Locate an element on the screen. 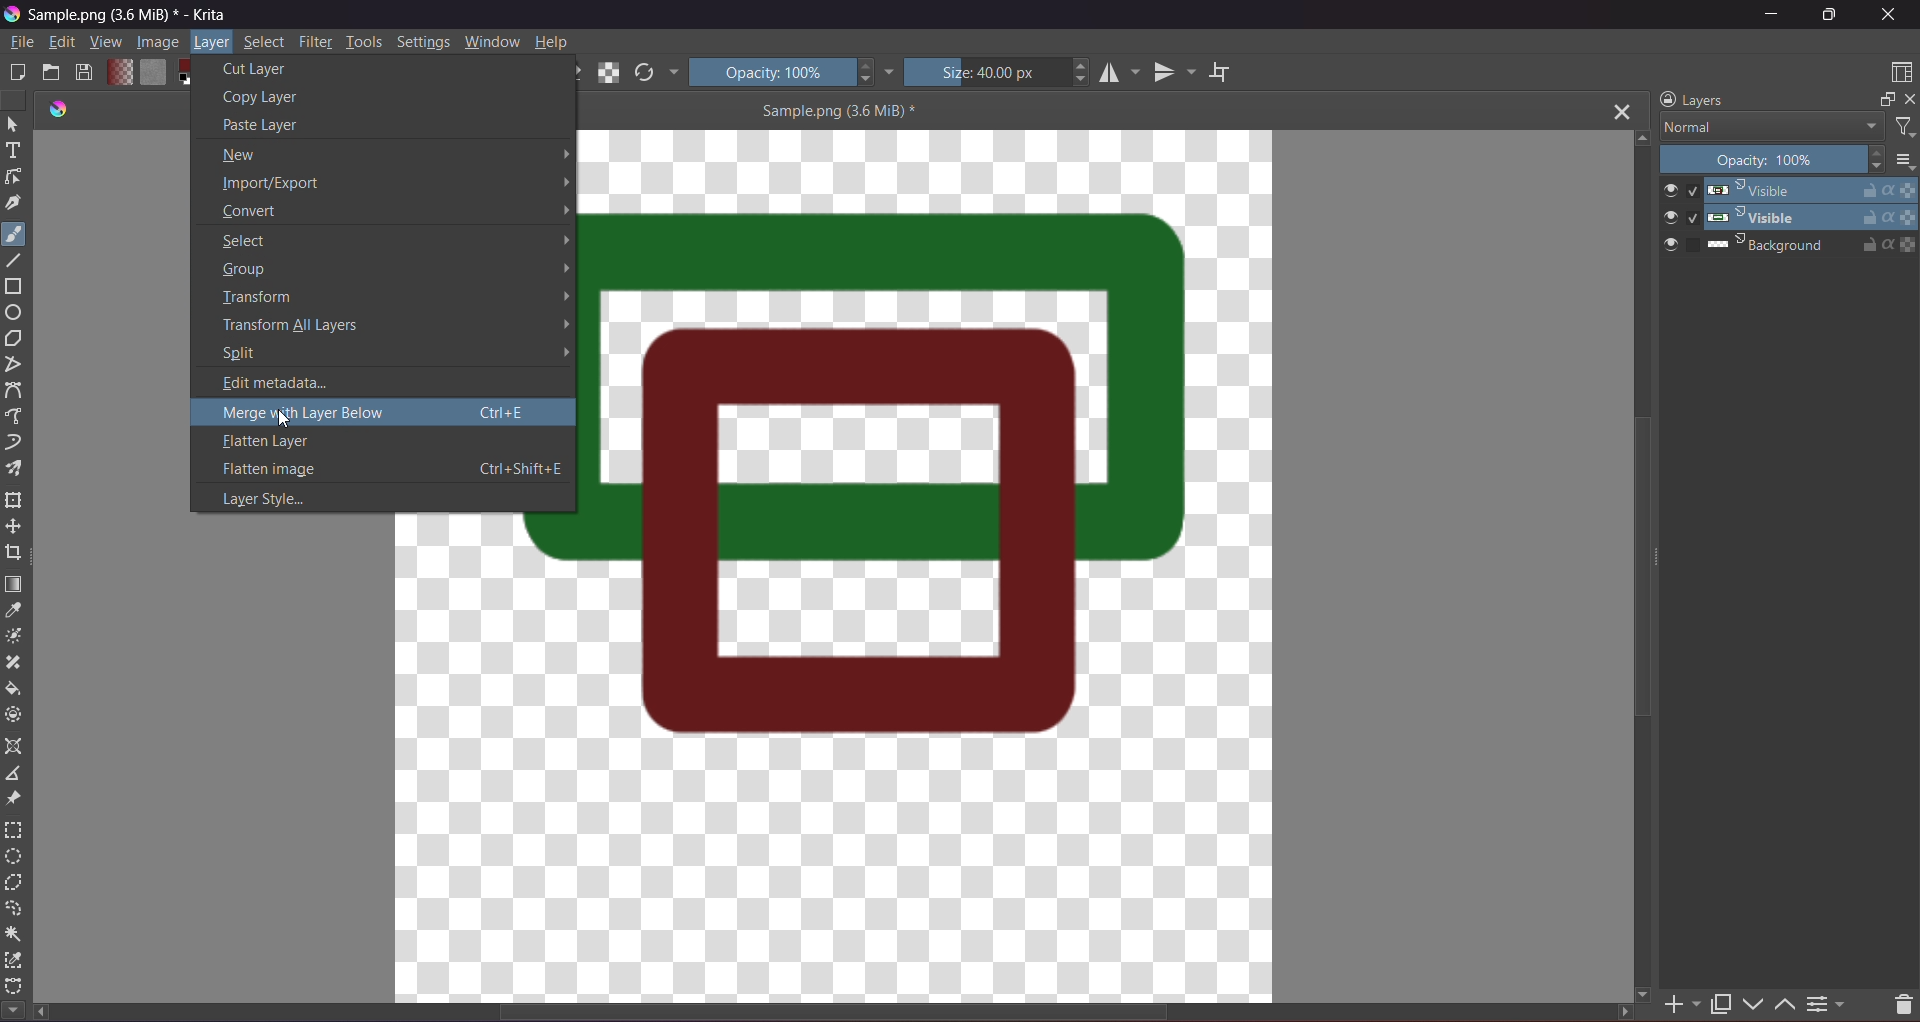 This screenshot has width=1920, height=1022. Float Docker is located at coordinates (1884, 101).